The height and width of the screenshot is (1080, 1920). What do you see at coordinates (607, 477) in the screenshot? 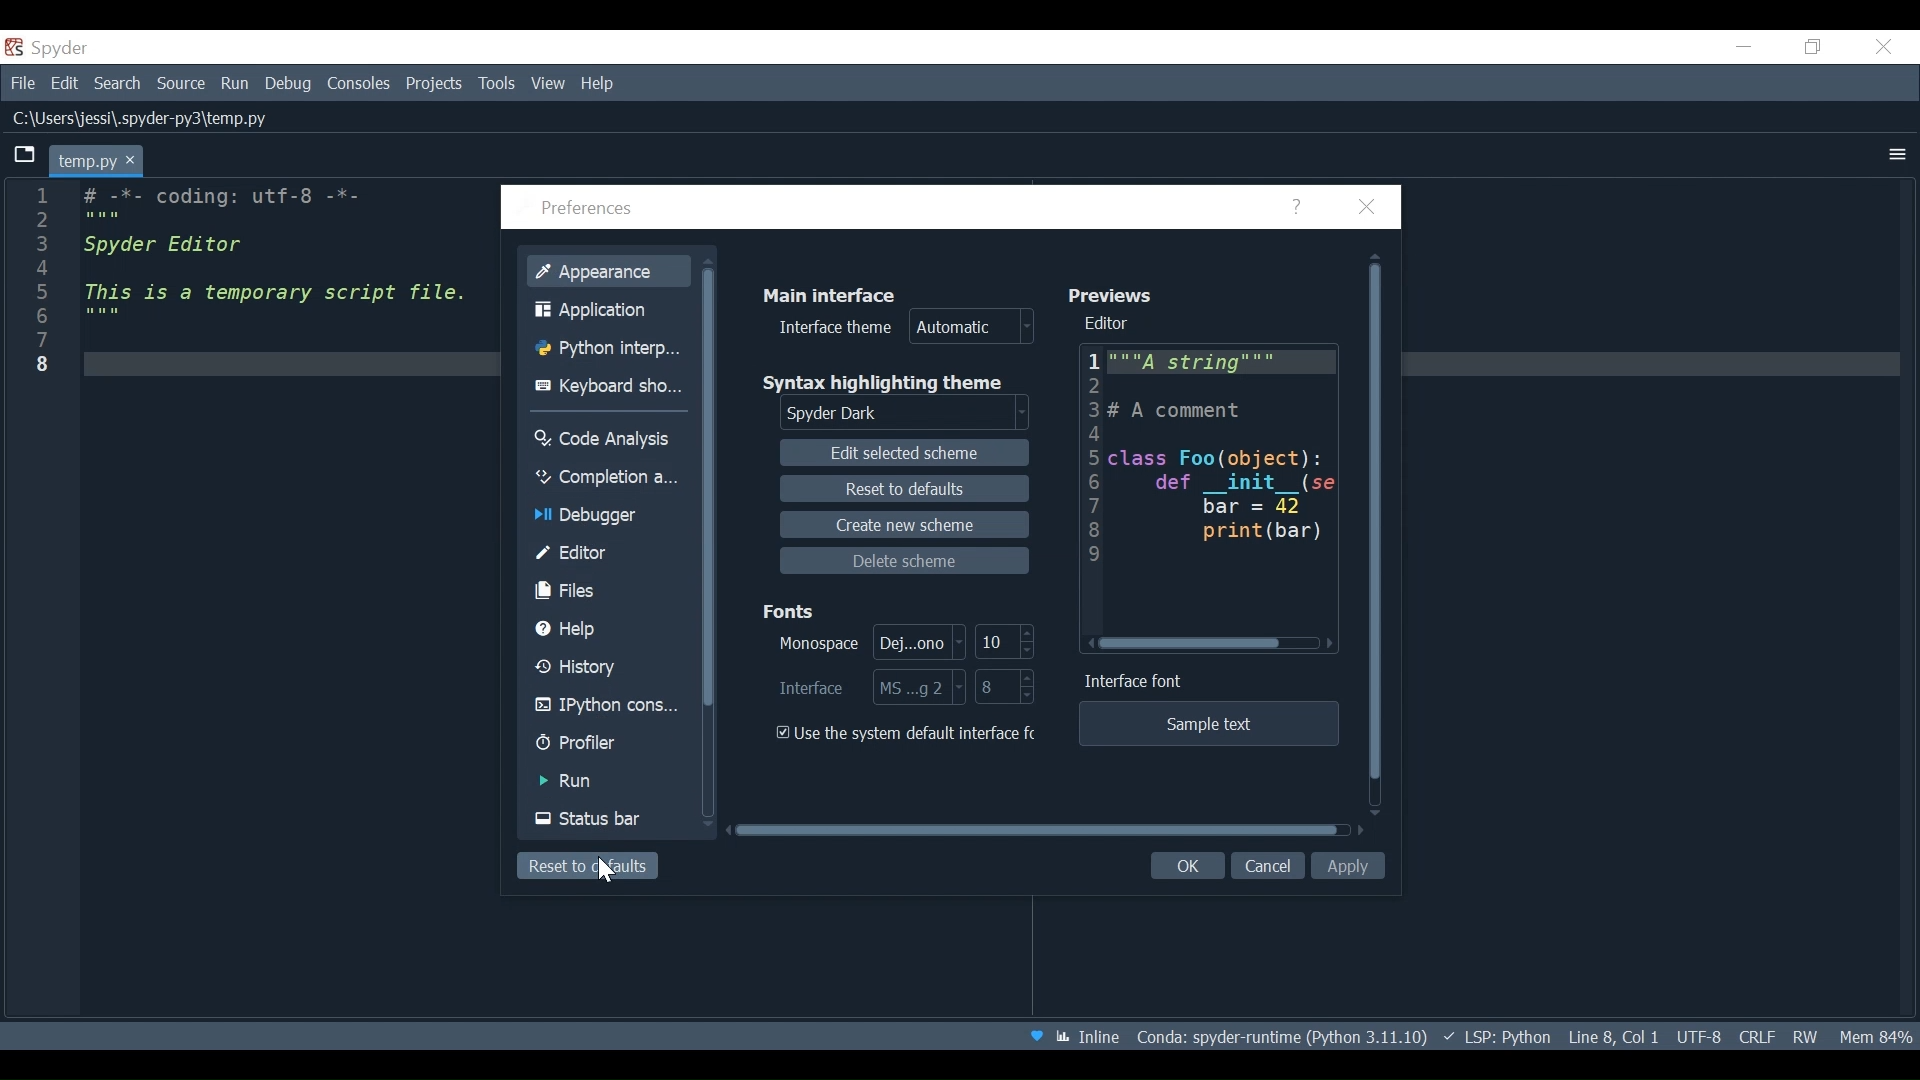
I see `Completion Analysis` at bounding box center [607, 477].